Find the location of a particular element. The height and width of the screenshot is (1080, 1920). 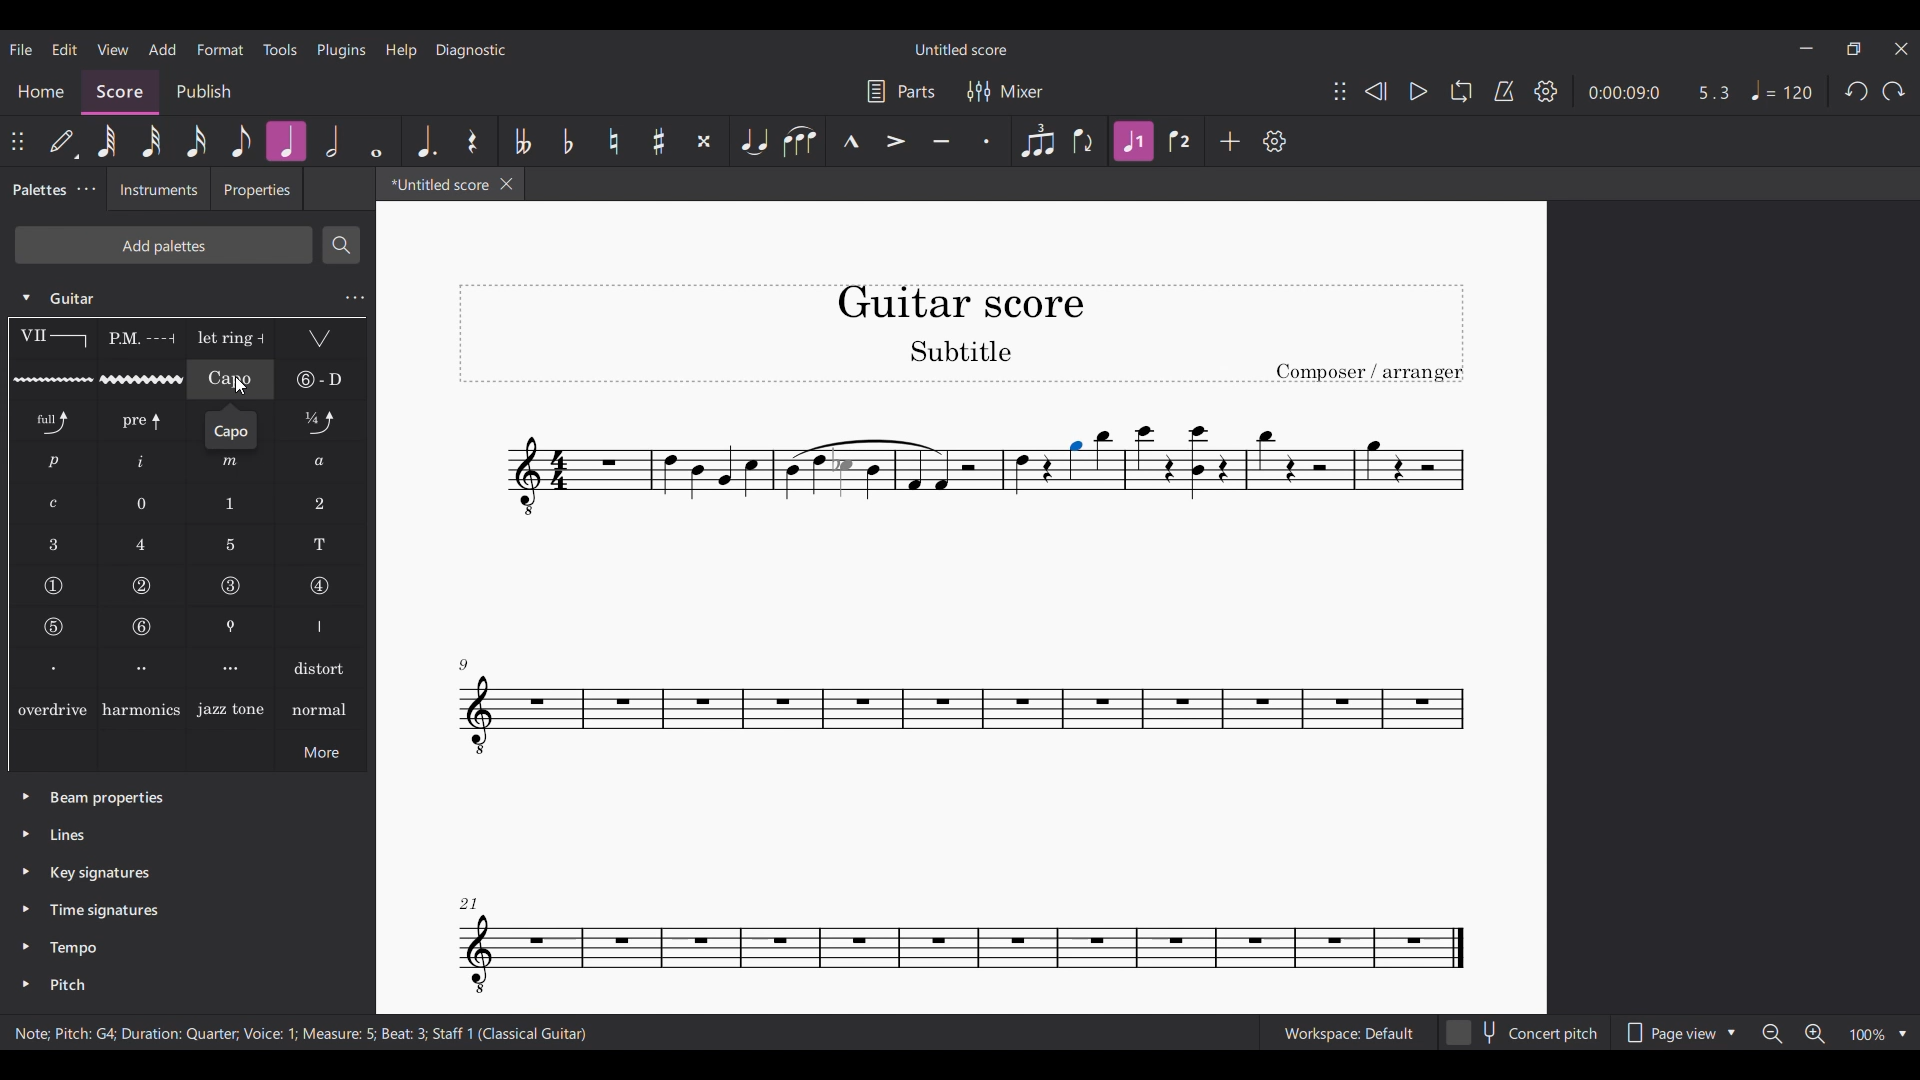

String number 3 is located at coordinates (231, 586).